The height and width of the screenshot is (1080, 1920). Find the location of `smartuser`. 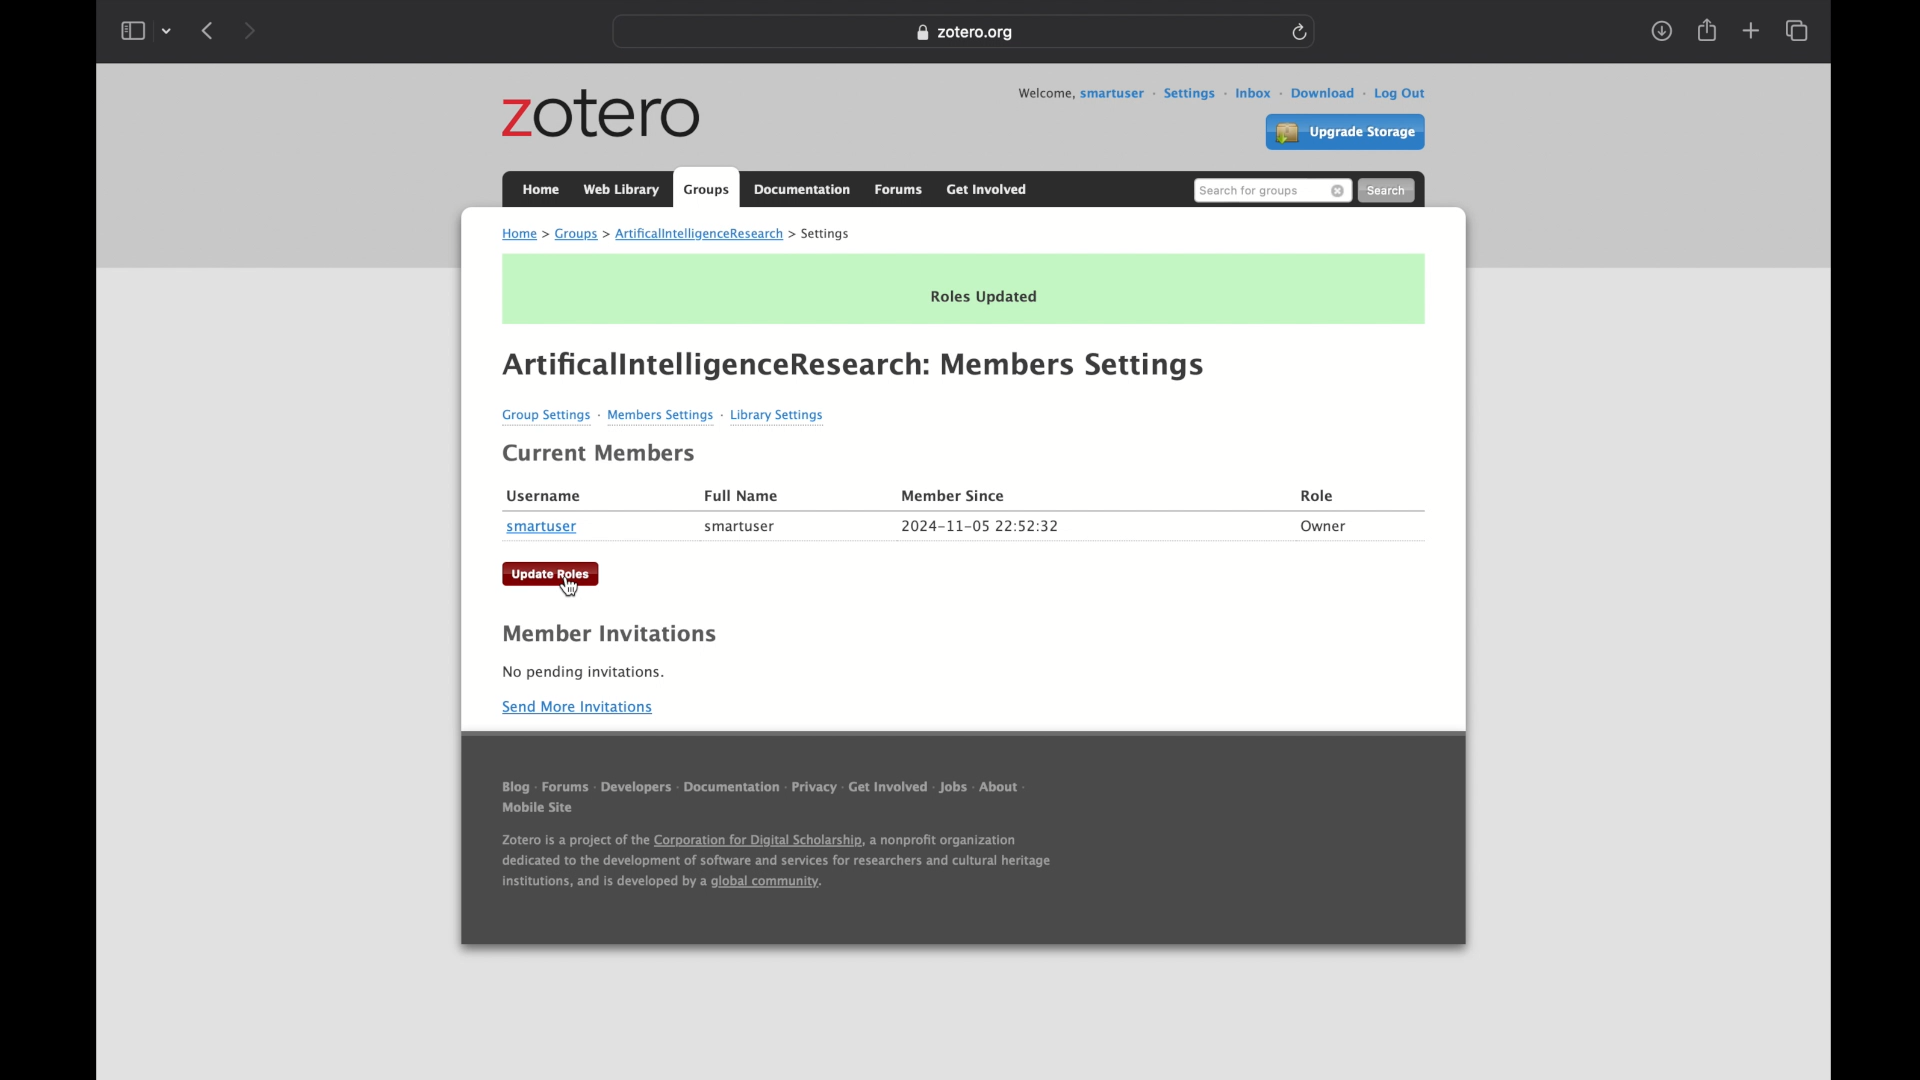

smartuser is located at coordinates (737, 527).